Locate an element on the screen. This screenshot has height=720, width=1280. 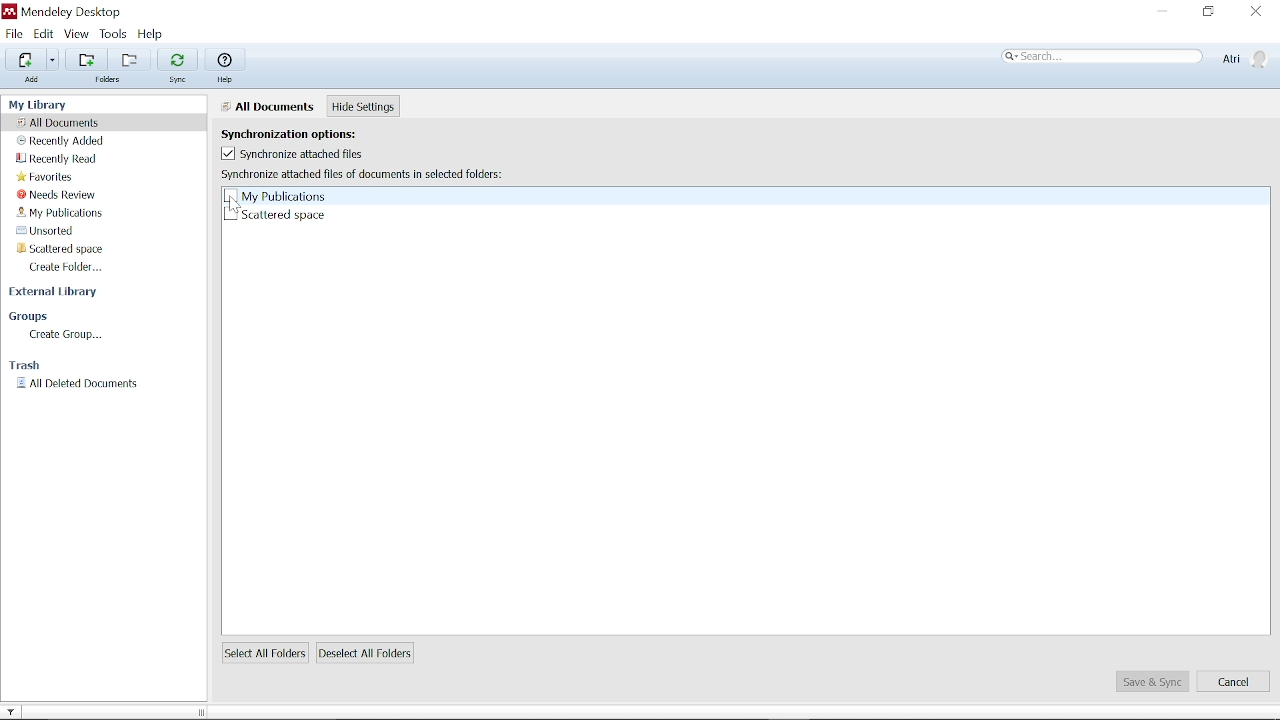
Help is located at coordinates (158, 35).